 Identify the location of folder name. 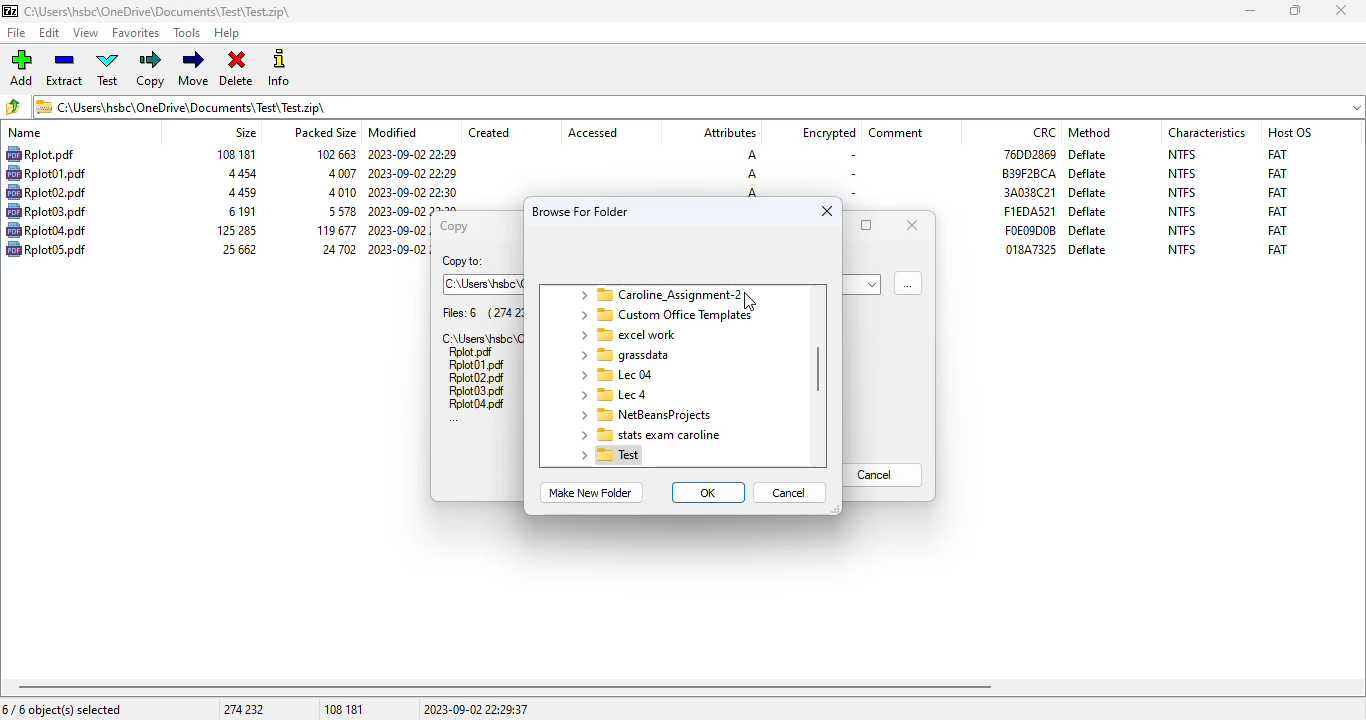
(644, 415).